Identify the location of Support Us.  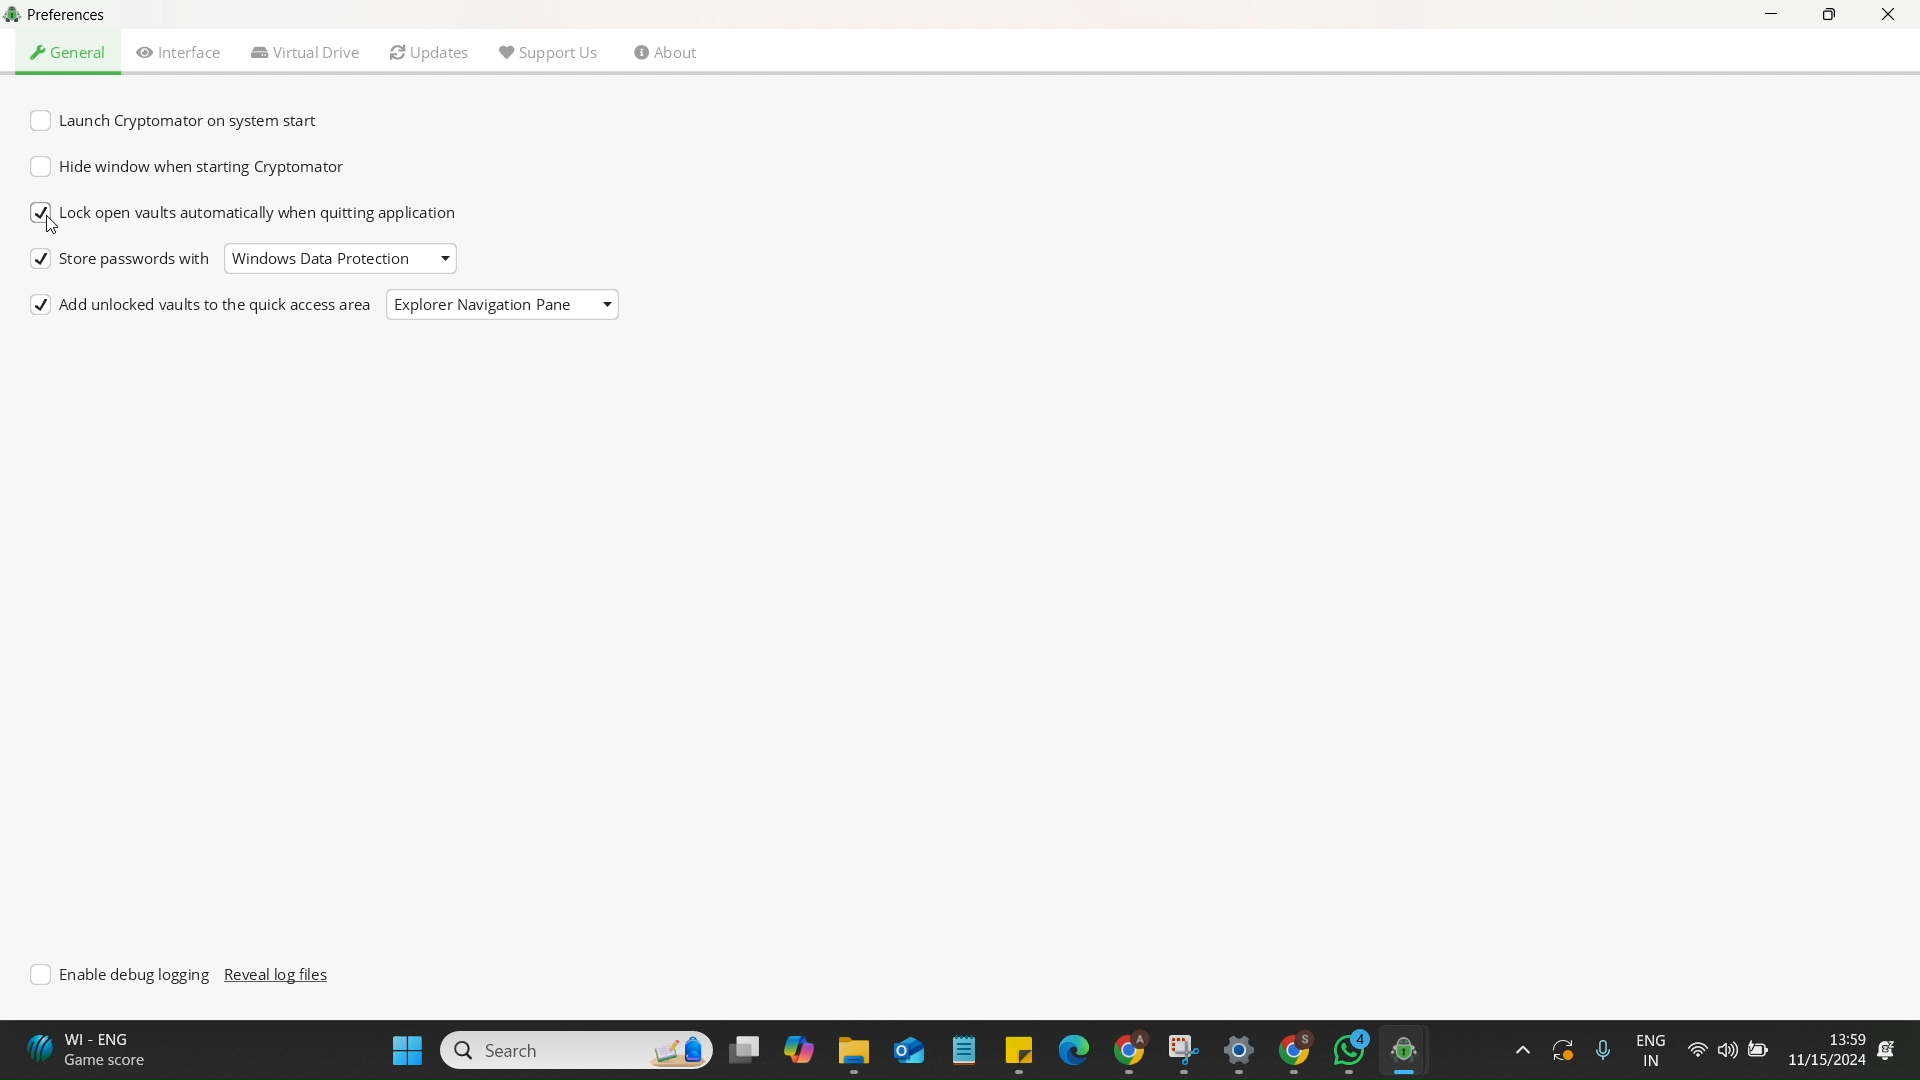
(547, 50).